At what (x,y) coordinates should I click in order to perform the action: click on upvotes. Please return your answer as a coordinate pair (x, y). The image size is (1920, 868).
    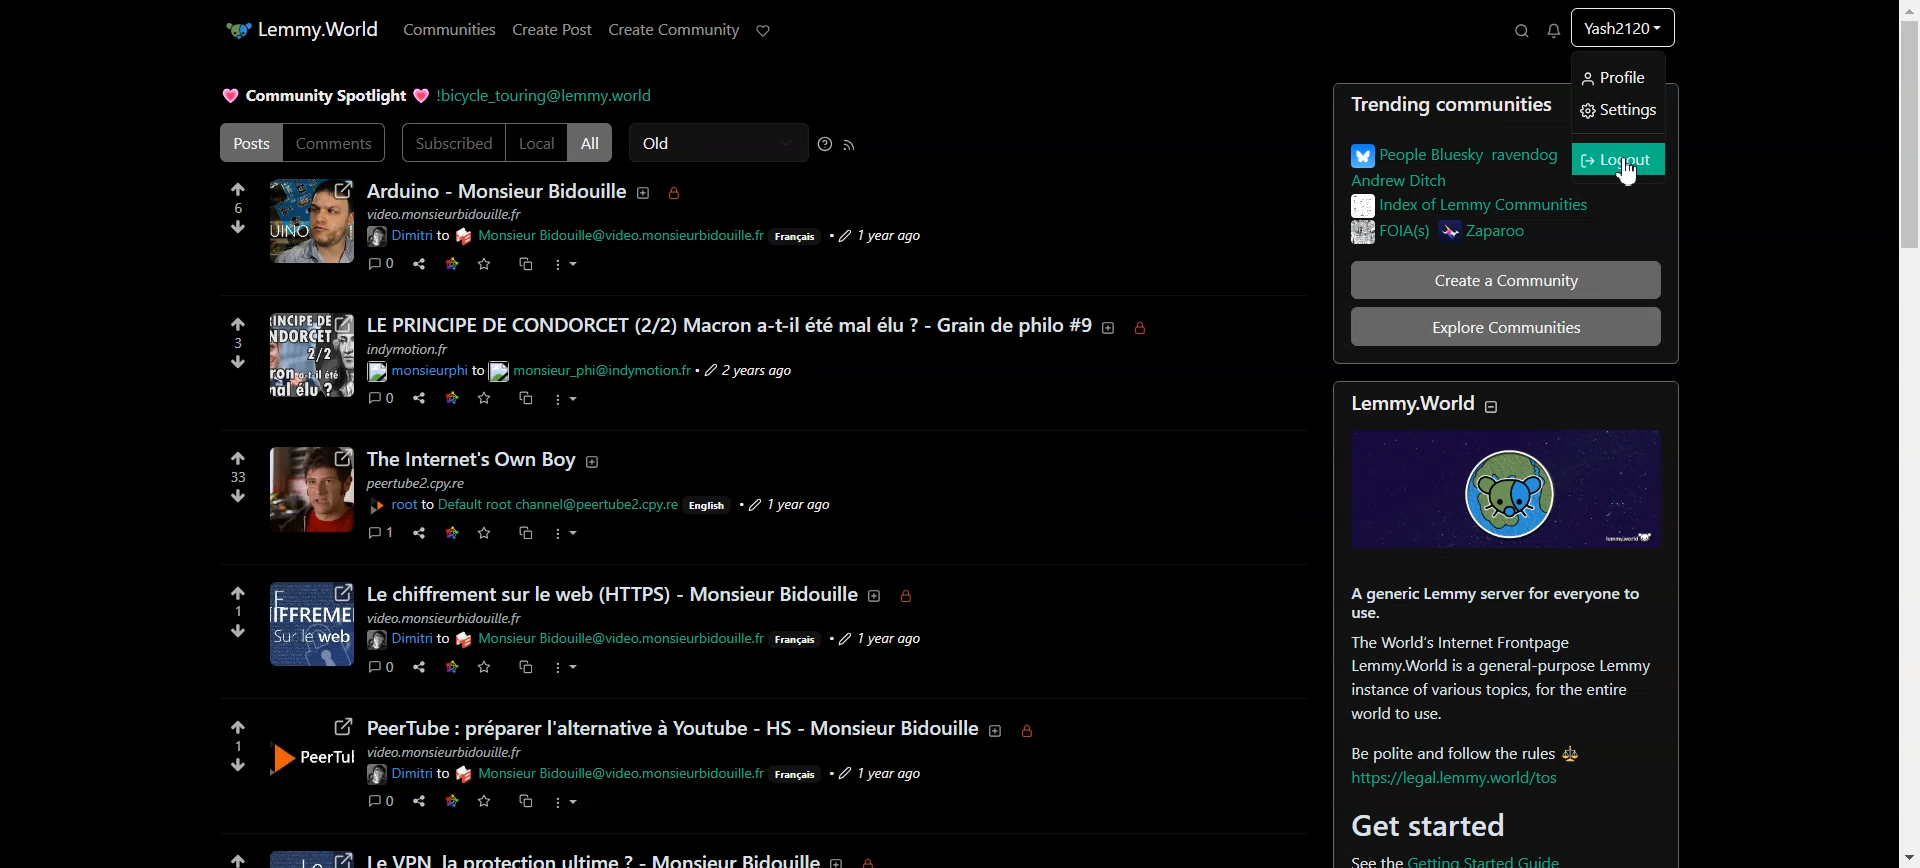
    Looking at the image, I should click on (230, 322).